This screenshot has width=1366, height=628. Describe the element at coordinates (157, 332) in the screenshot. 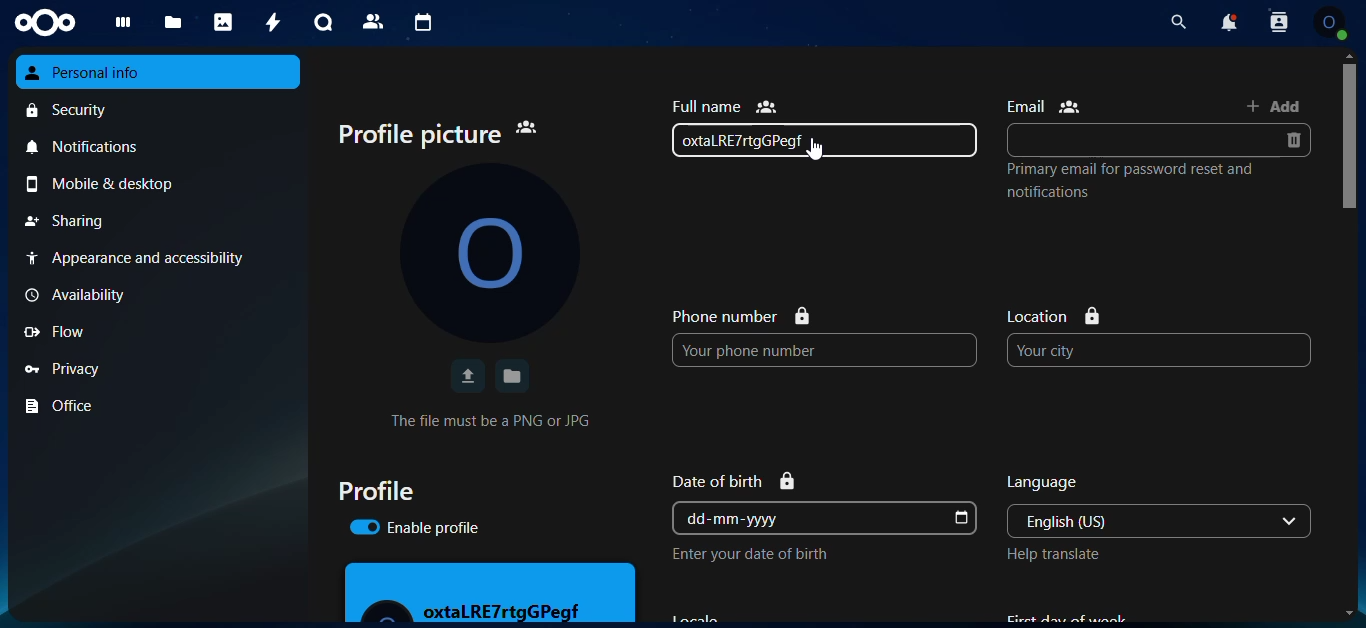

I see `flow` at that location.